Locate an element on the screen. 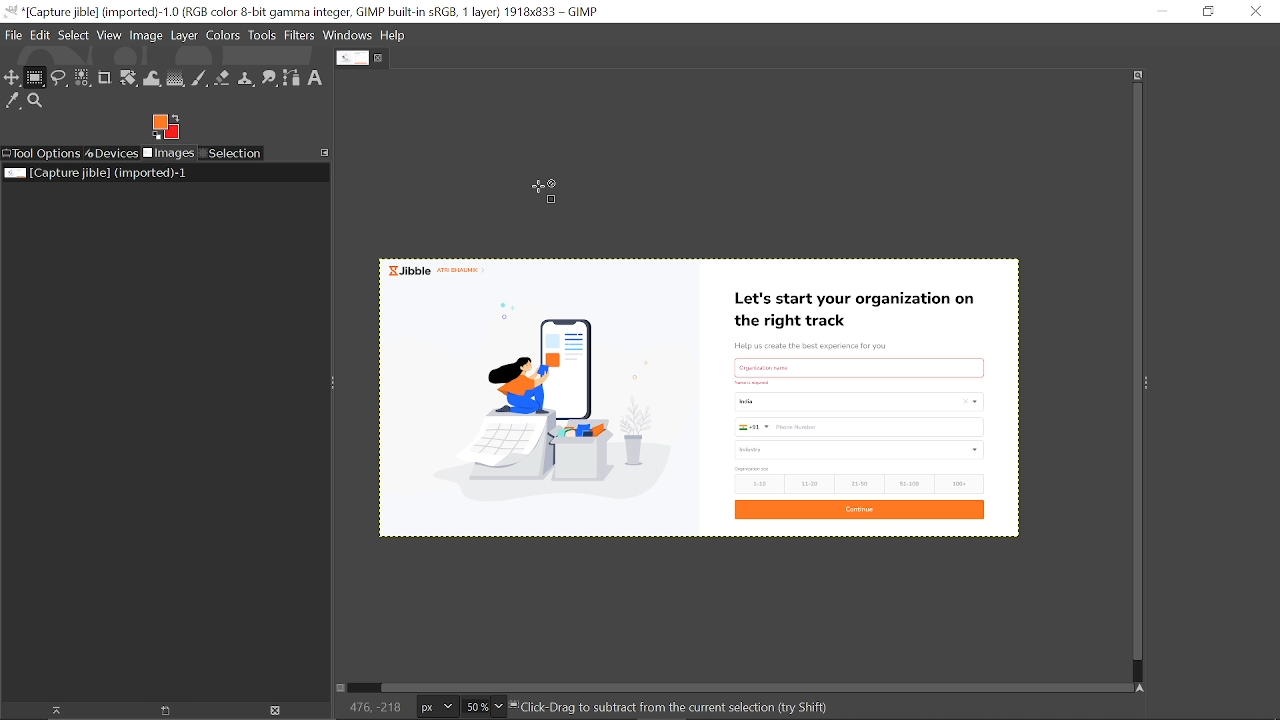 This screenshot has height=720, width=1280. Select is located at coordinates (74, 35).